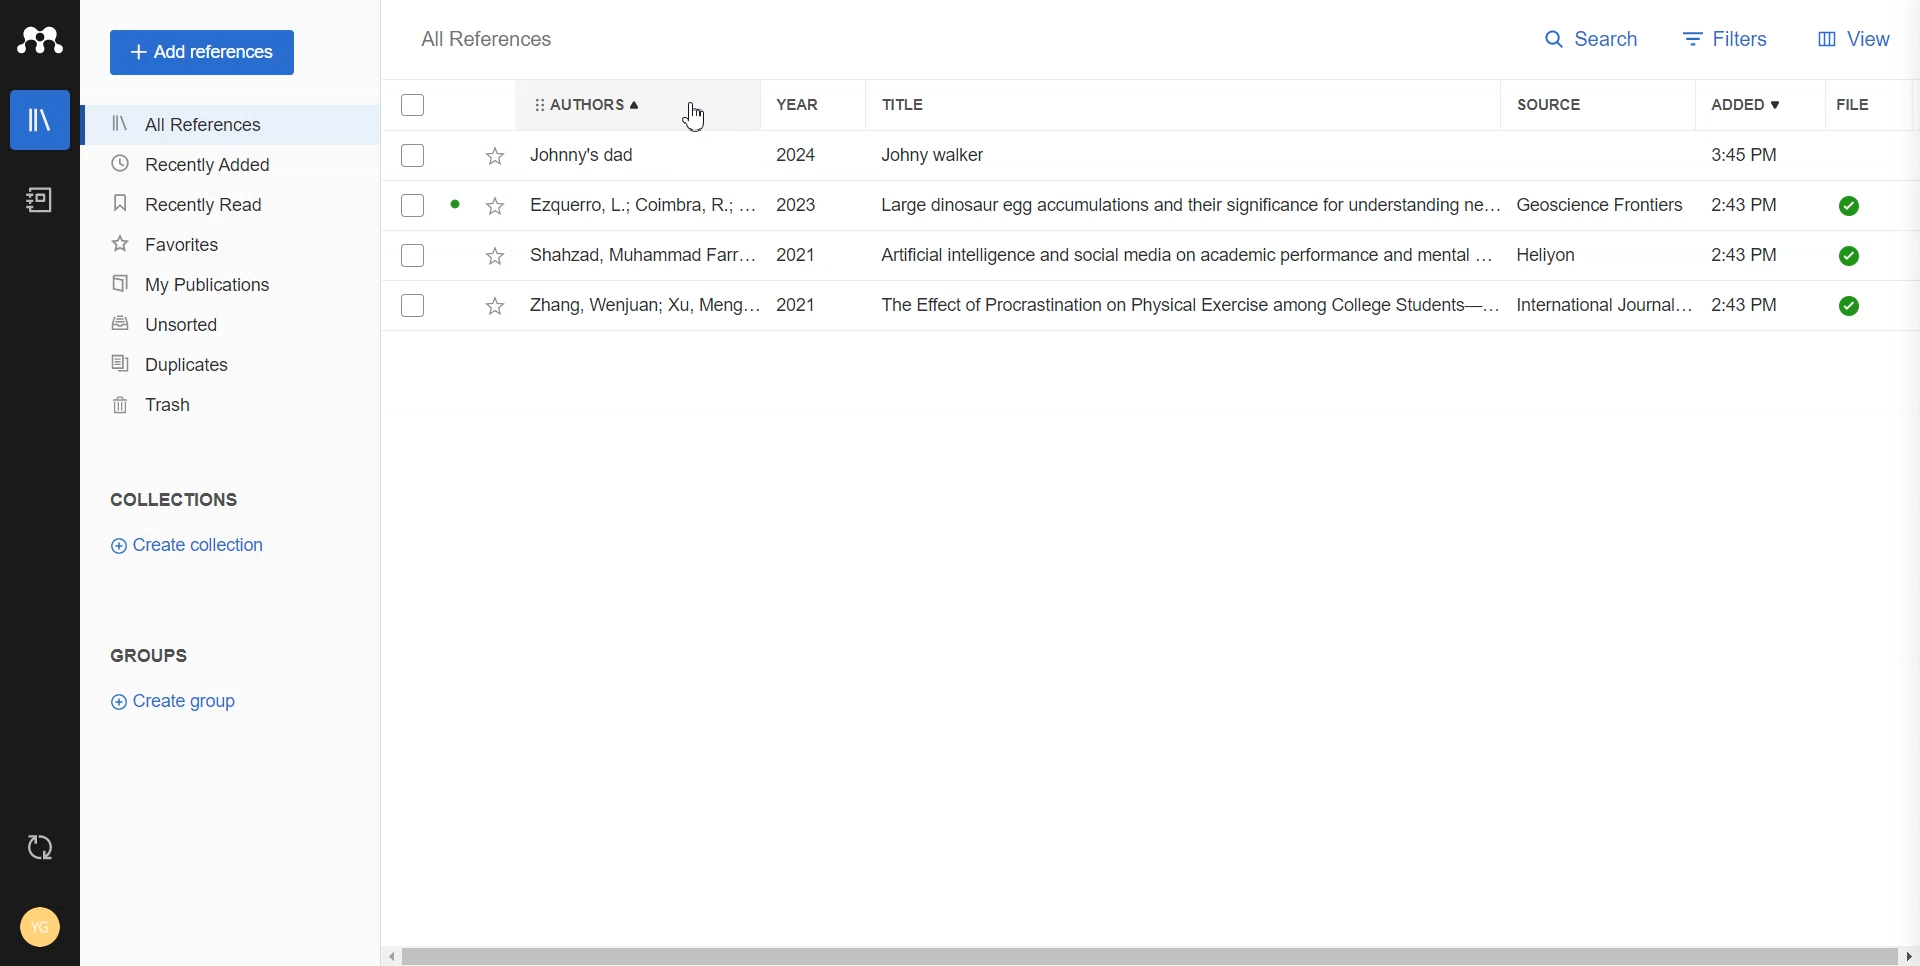 The height and width of the screenshot is (966, 1920). I want to click on (un)select, so click(412, 156).